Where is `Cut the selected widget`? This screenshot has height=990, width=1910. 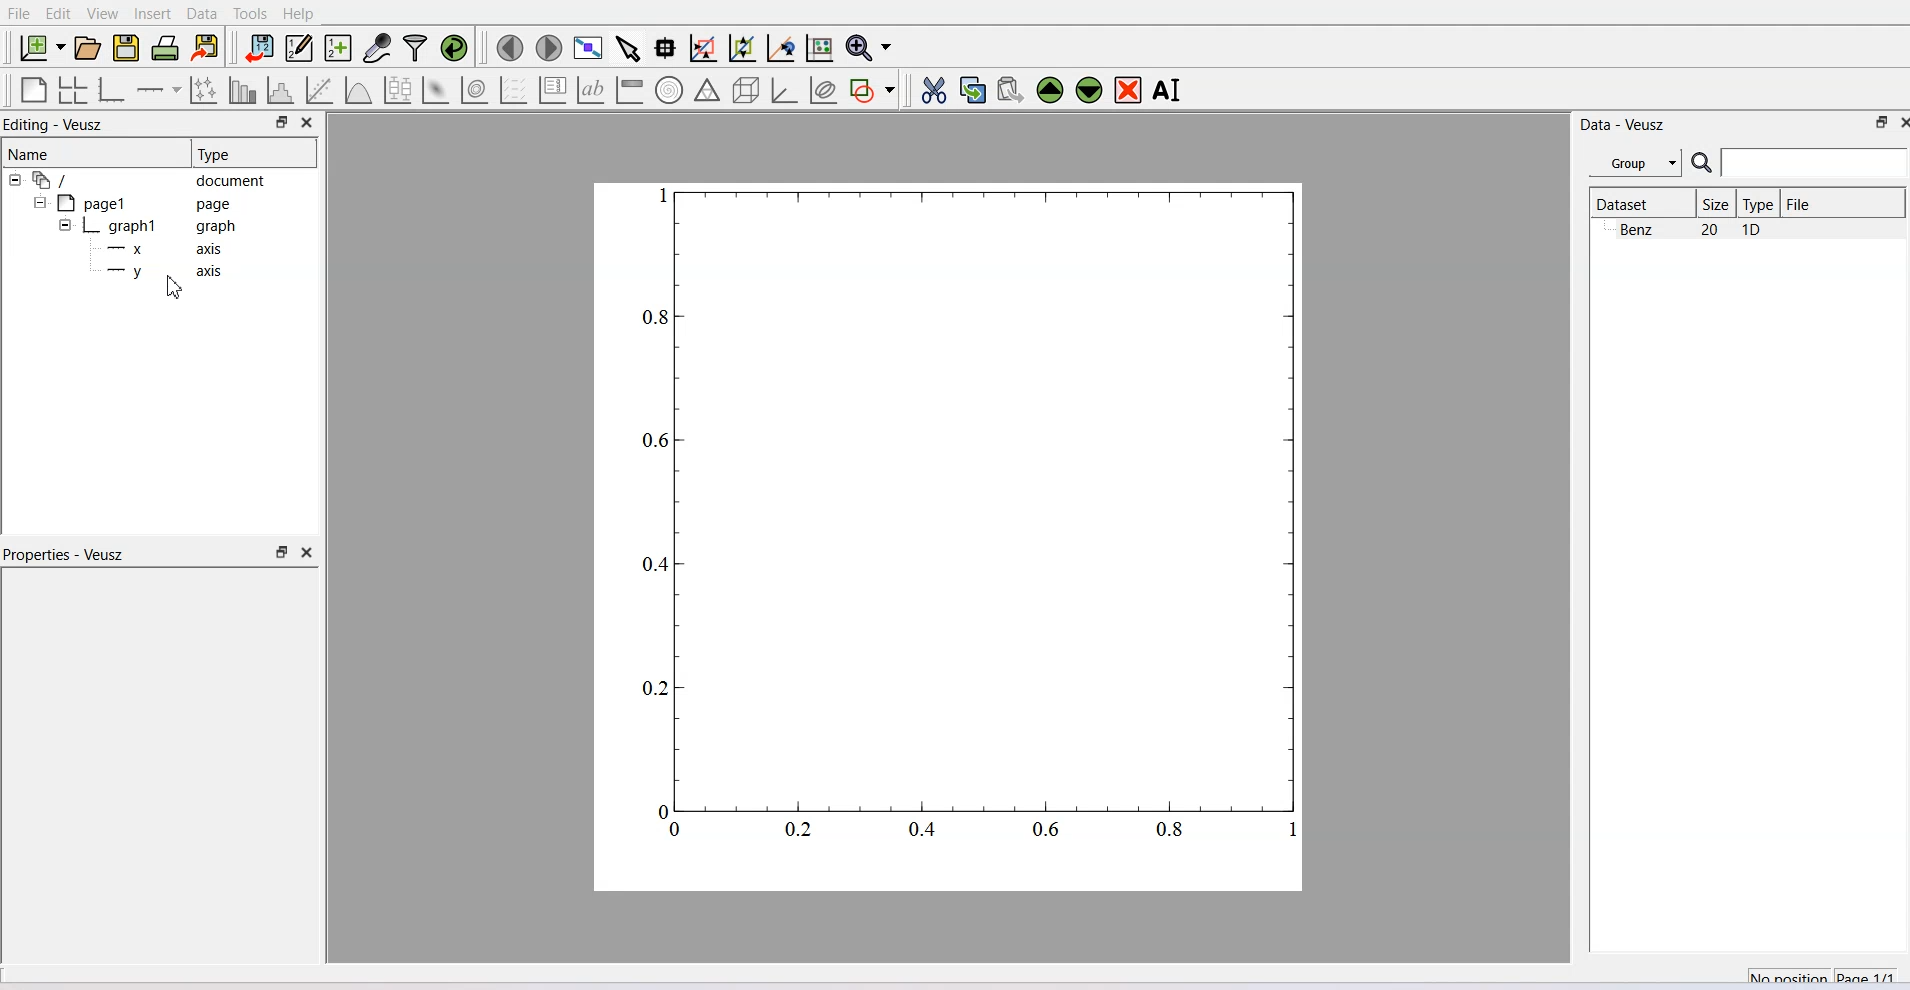 Cut the selected widget is located at coordinates (936, 90).